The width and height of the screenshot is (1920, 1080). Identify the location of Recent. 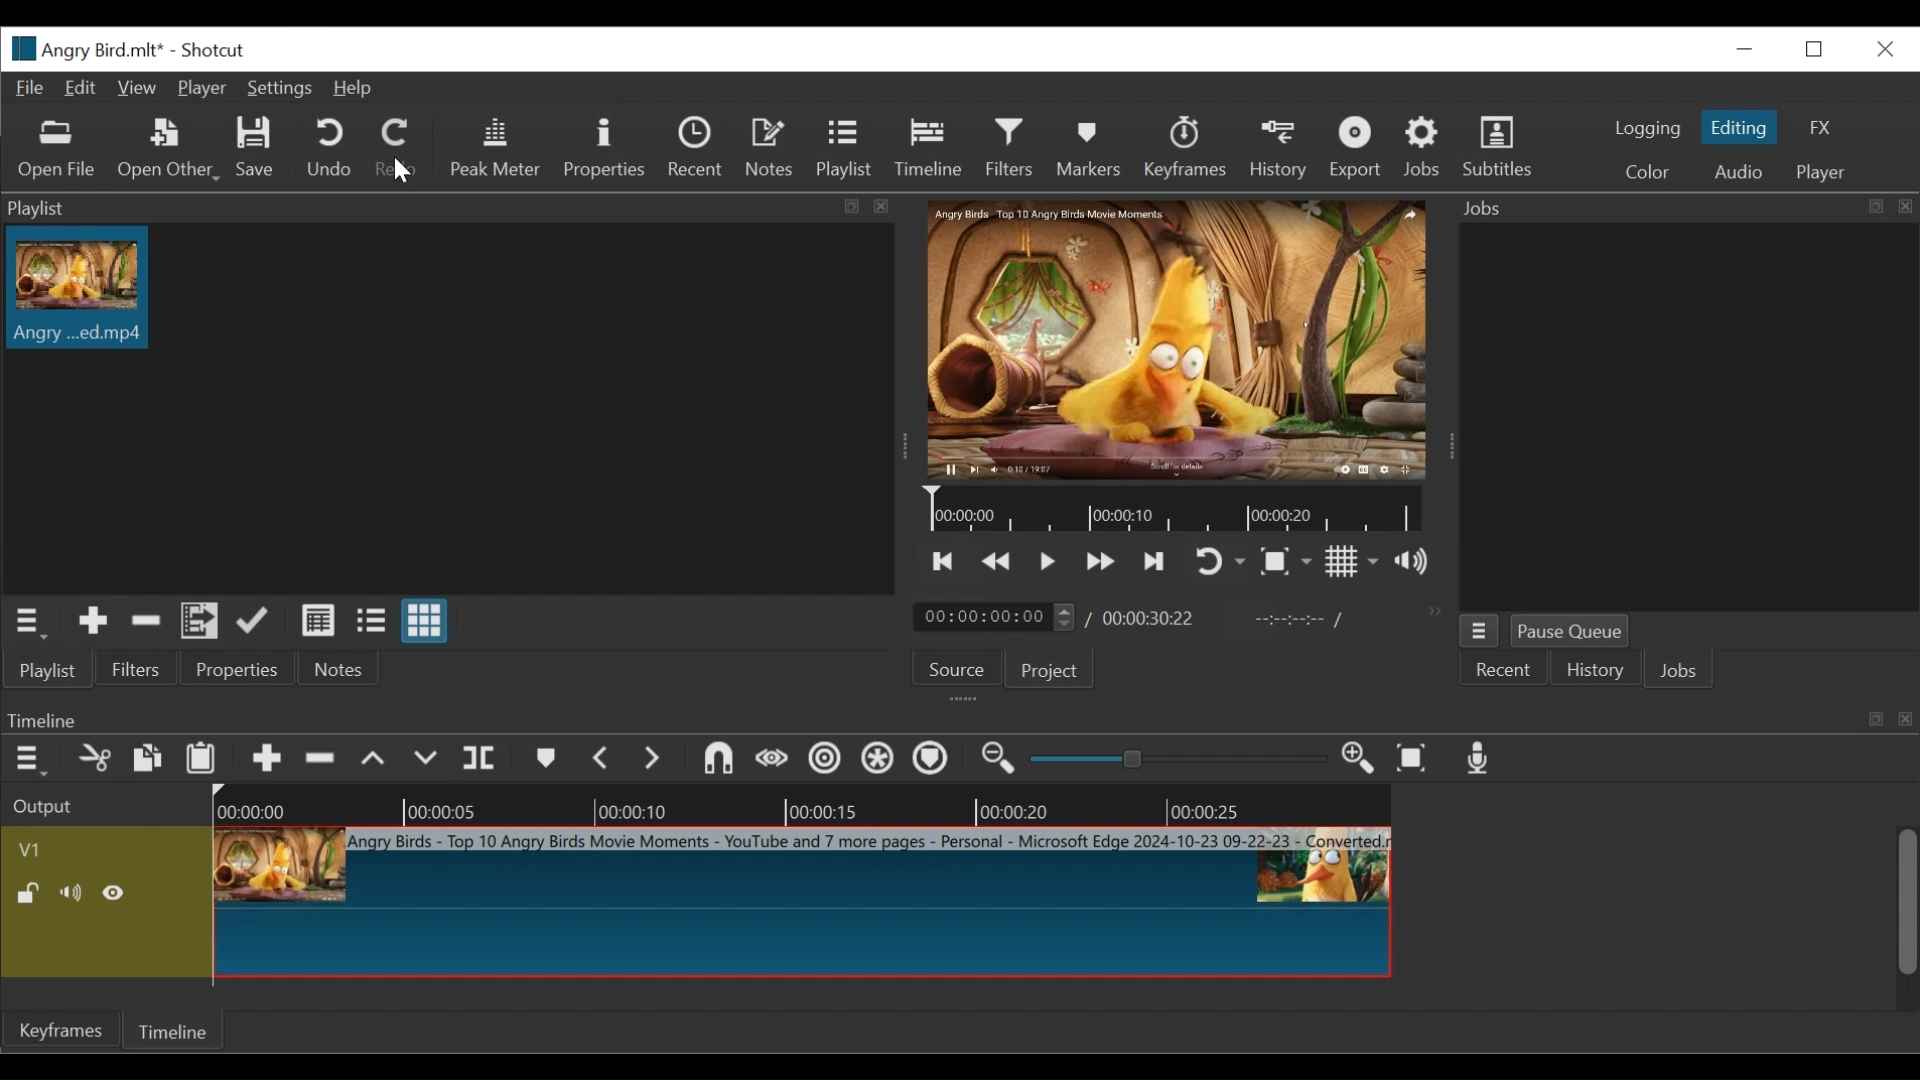
(697, 147).